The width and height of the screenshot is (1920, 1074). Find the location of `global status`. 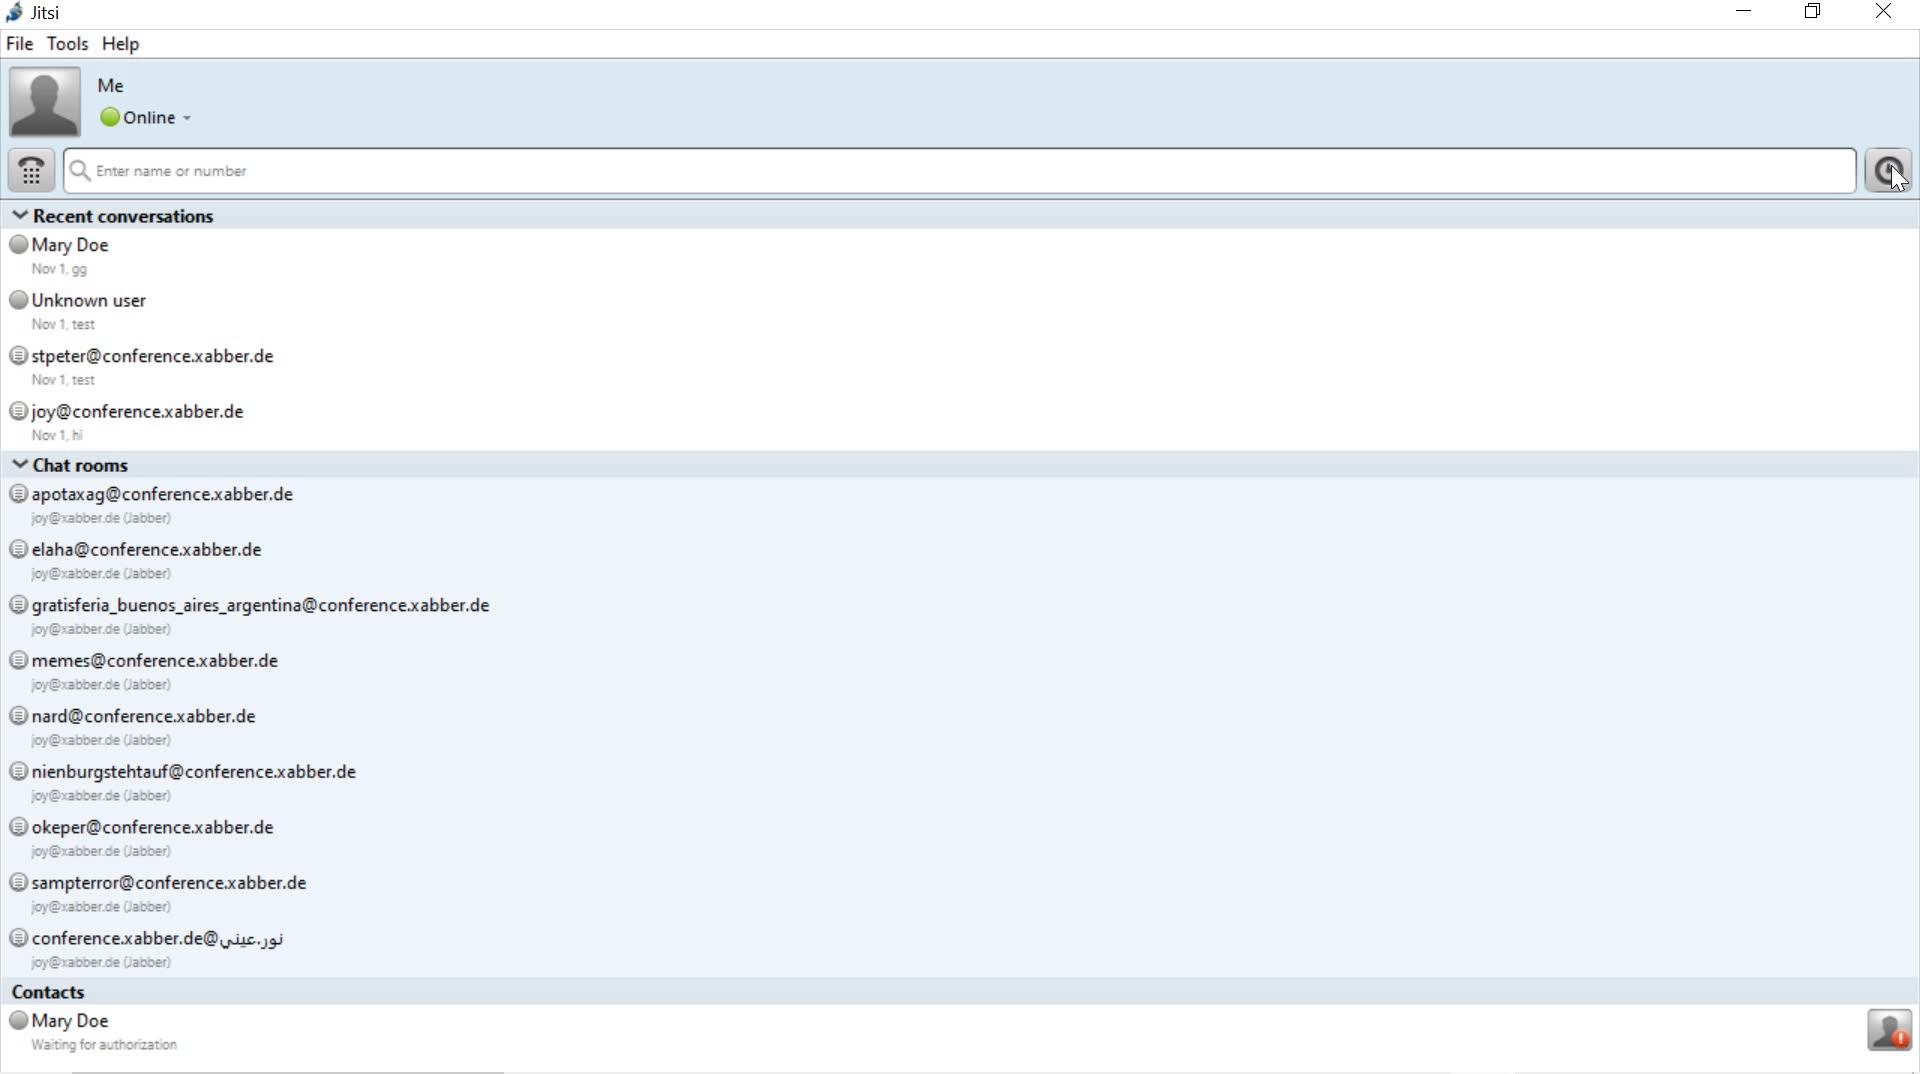

global status is located at coordinates (150, 120).